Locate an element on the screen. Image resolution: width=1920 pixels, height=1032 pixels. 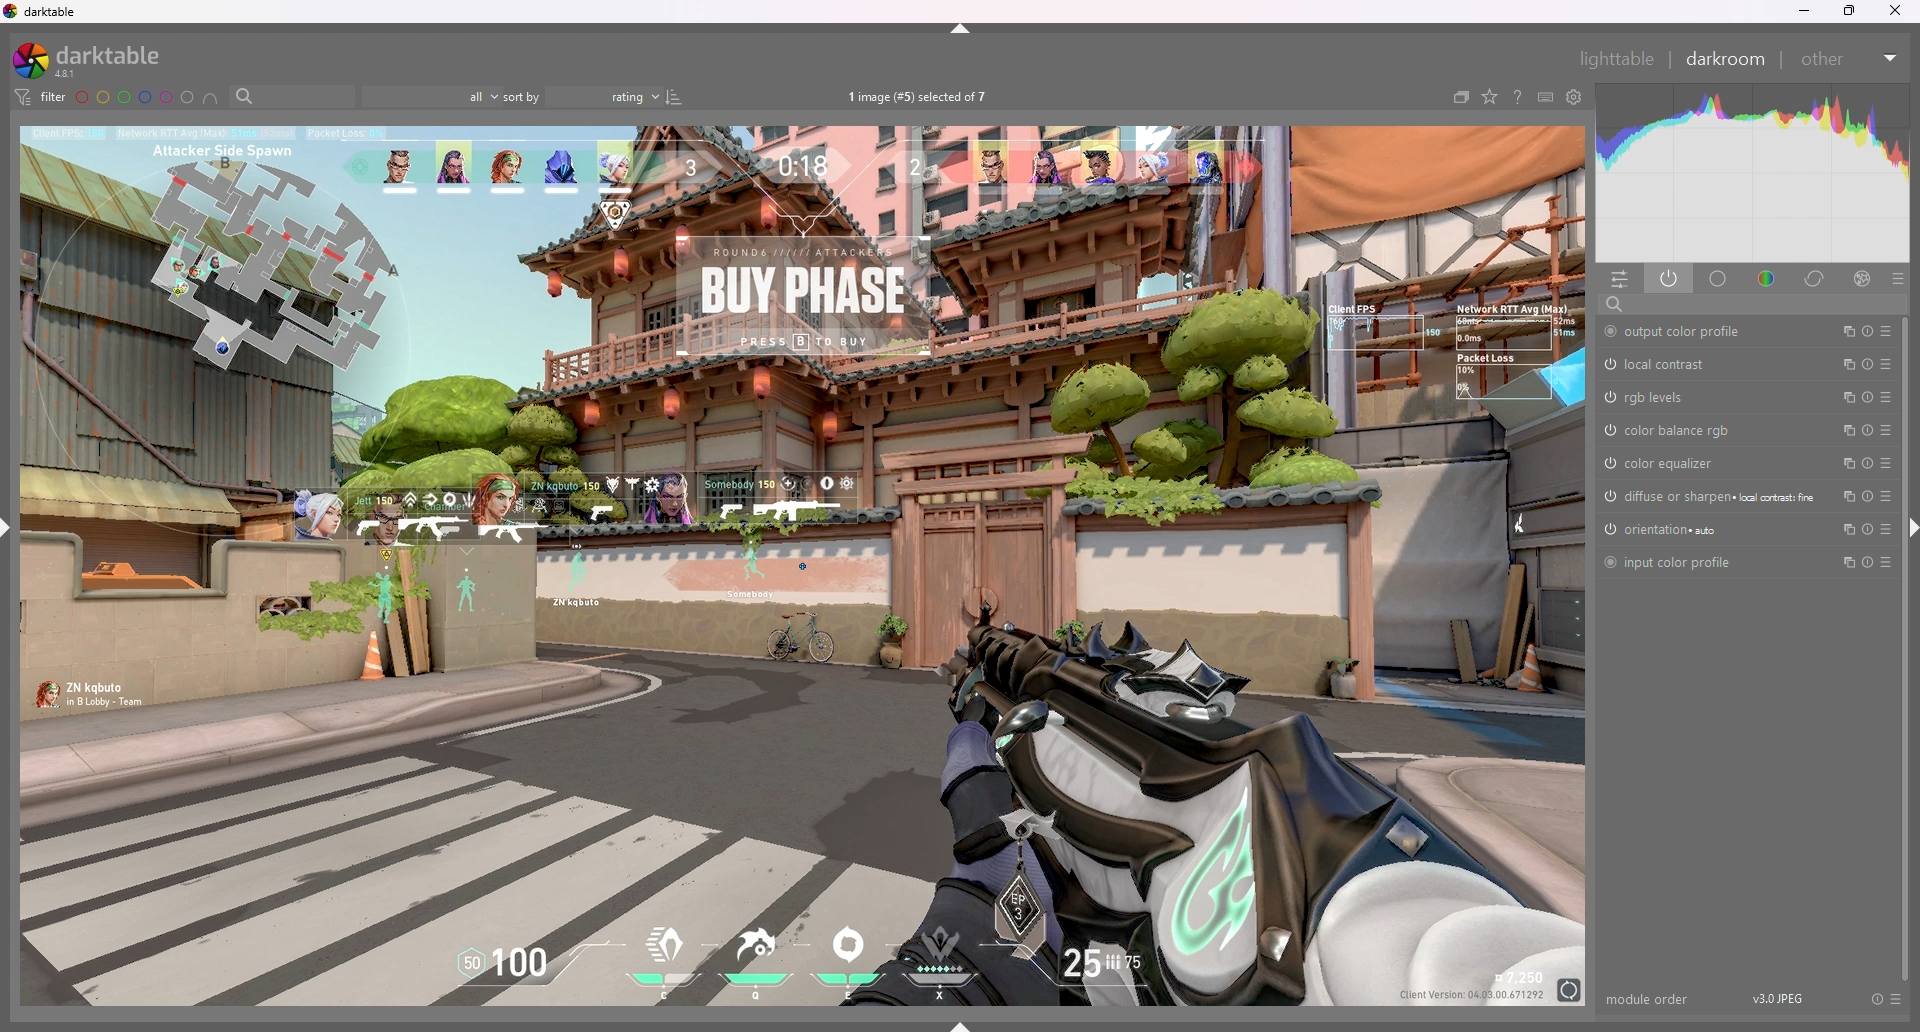
reset is located at coordinates (1866, 331).